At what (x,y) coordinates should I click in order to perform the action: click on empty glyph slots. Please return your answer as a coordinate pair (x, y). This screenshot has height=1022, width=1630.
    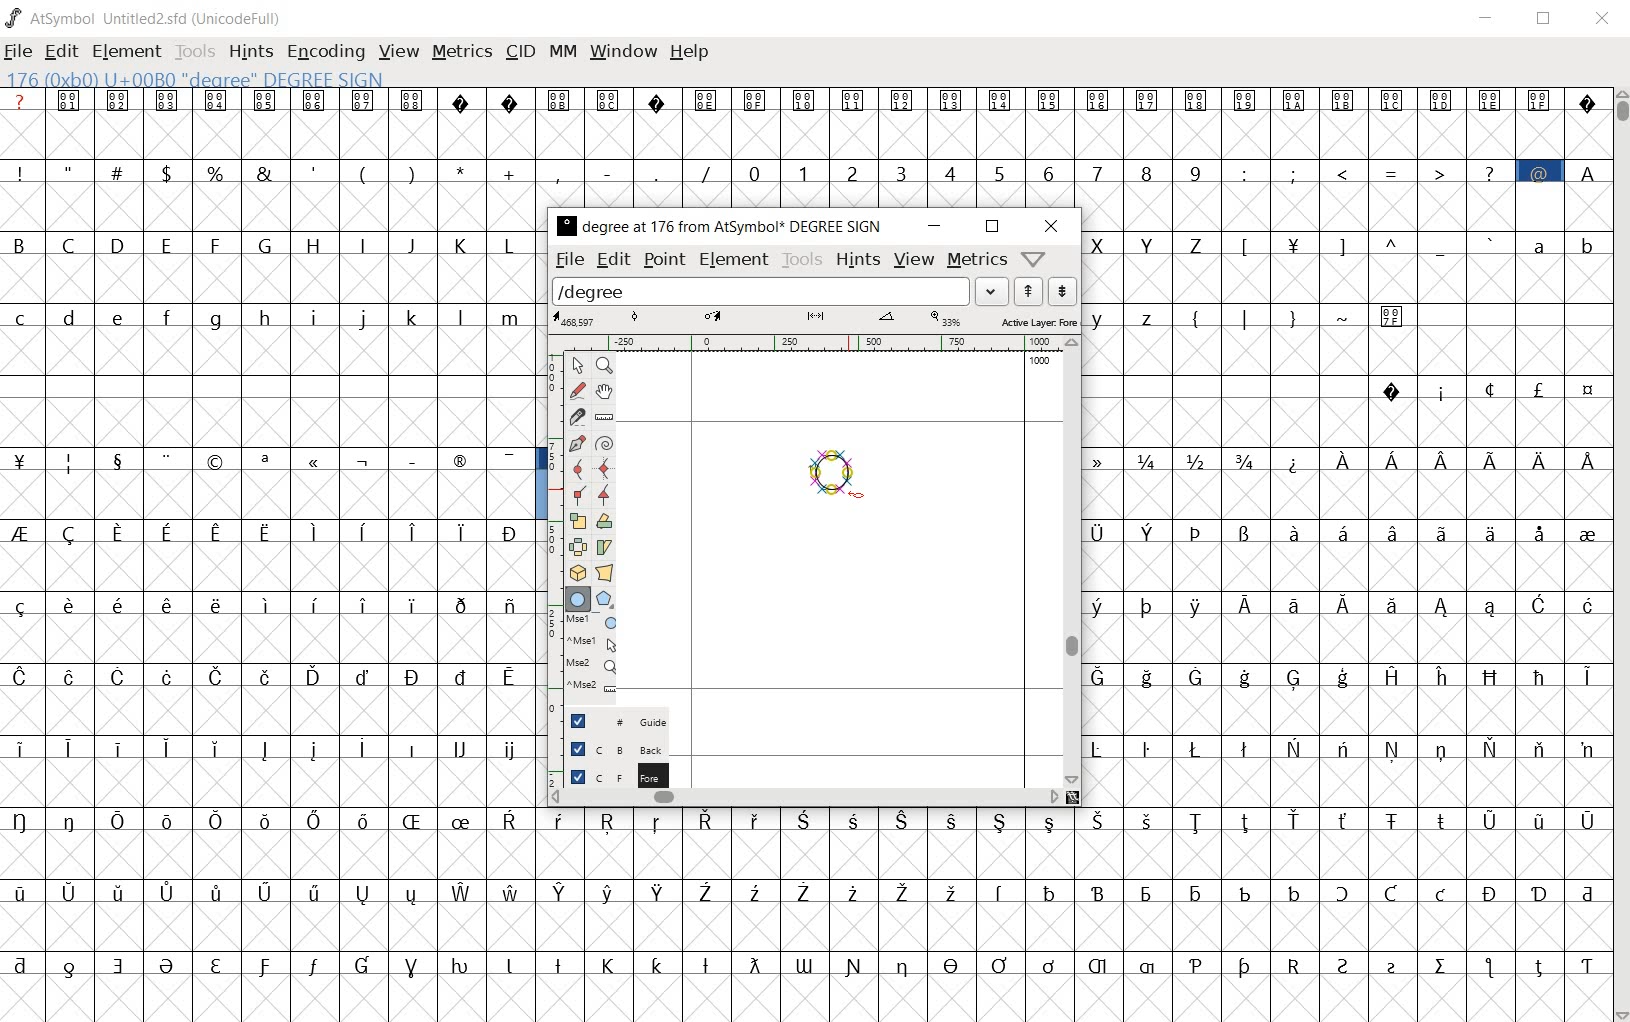
    Looking at the image, I should click on (1346, 422).